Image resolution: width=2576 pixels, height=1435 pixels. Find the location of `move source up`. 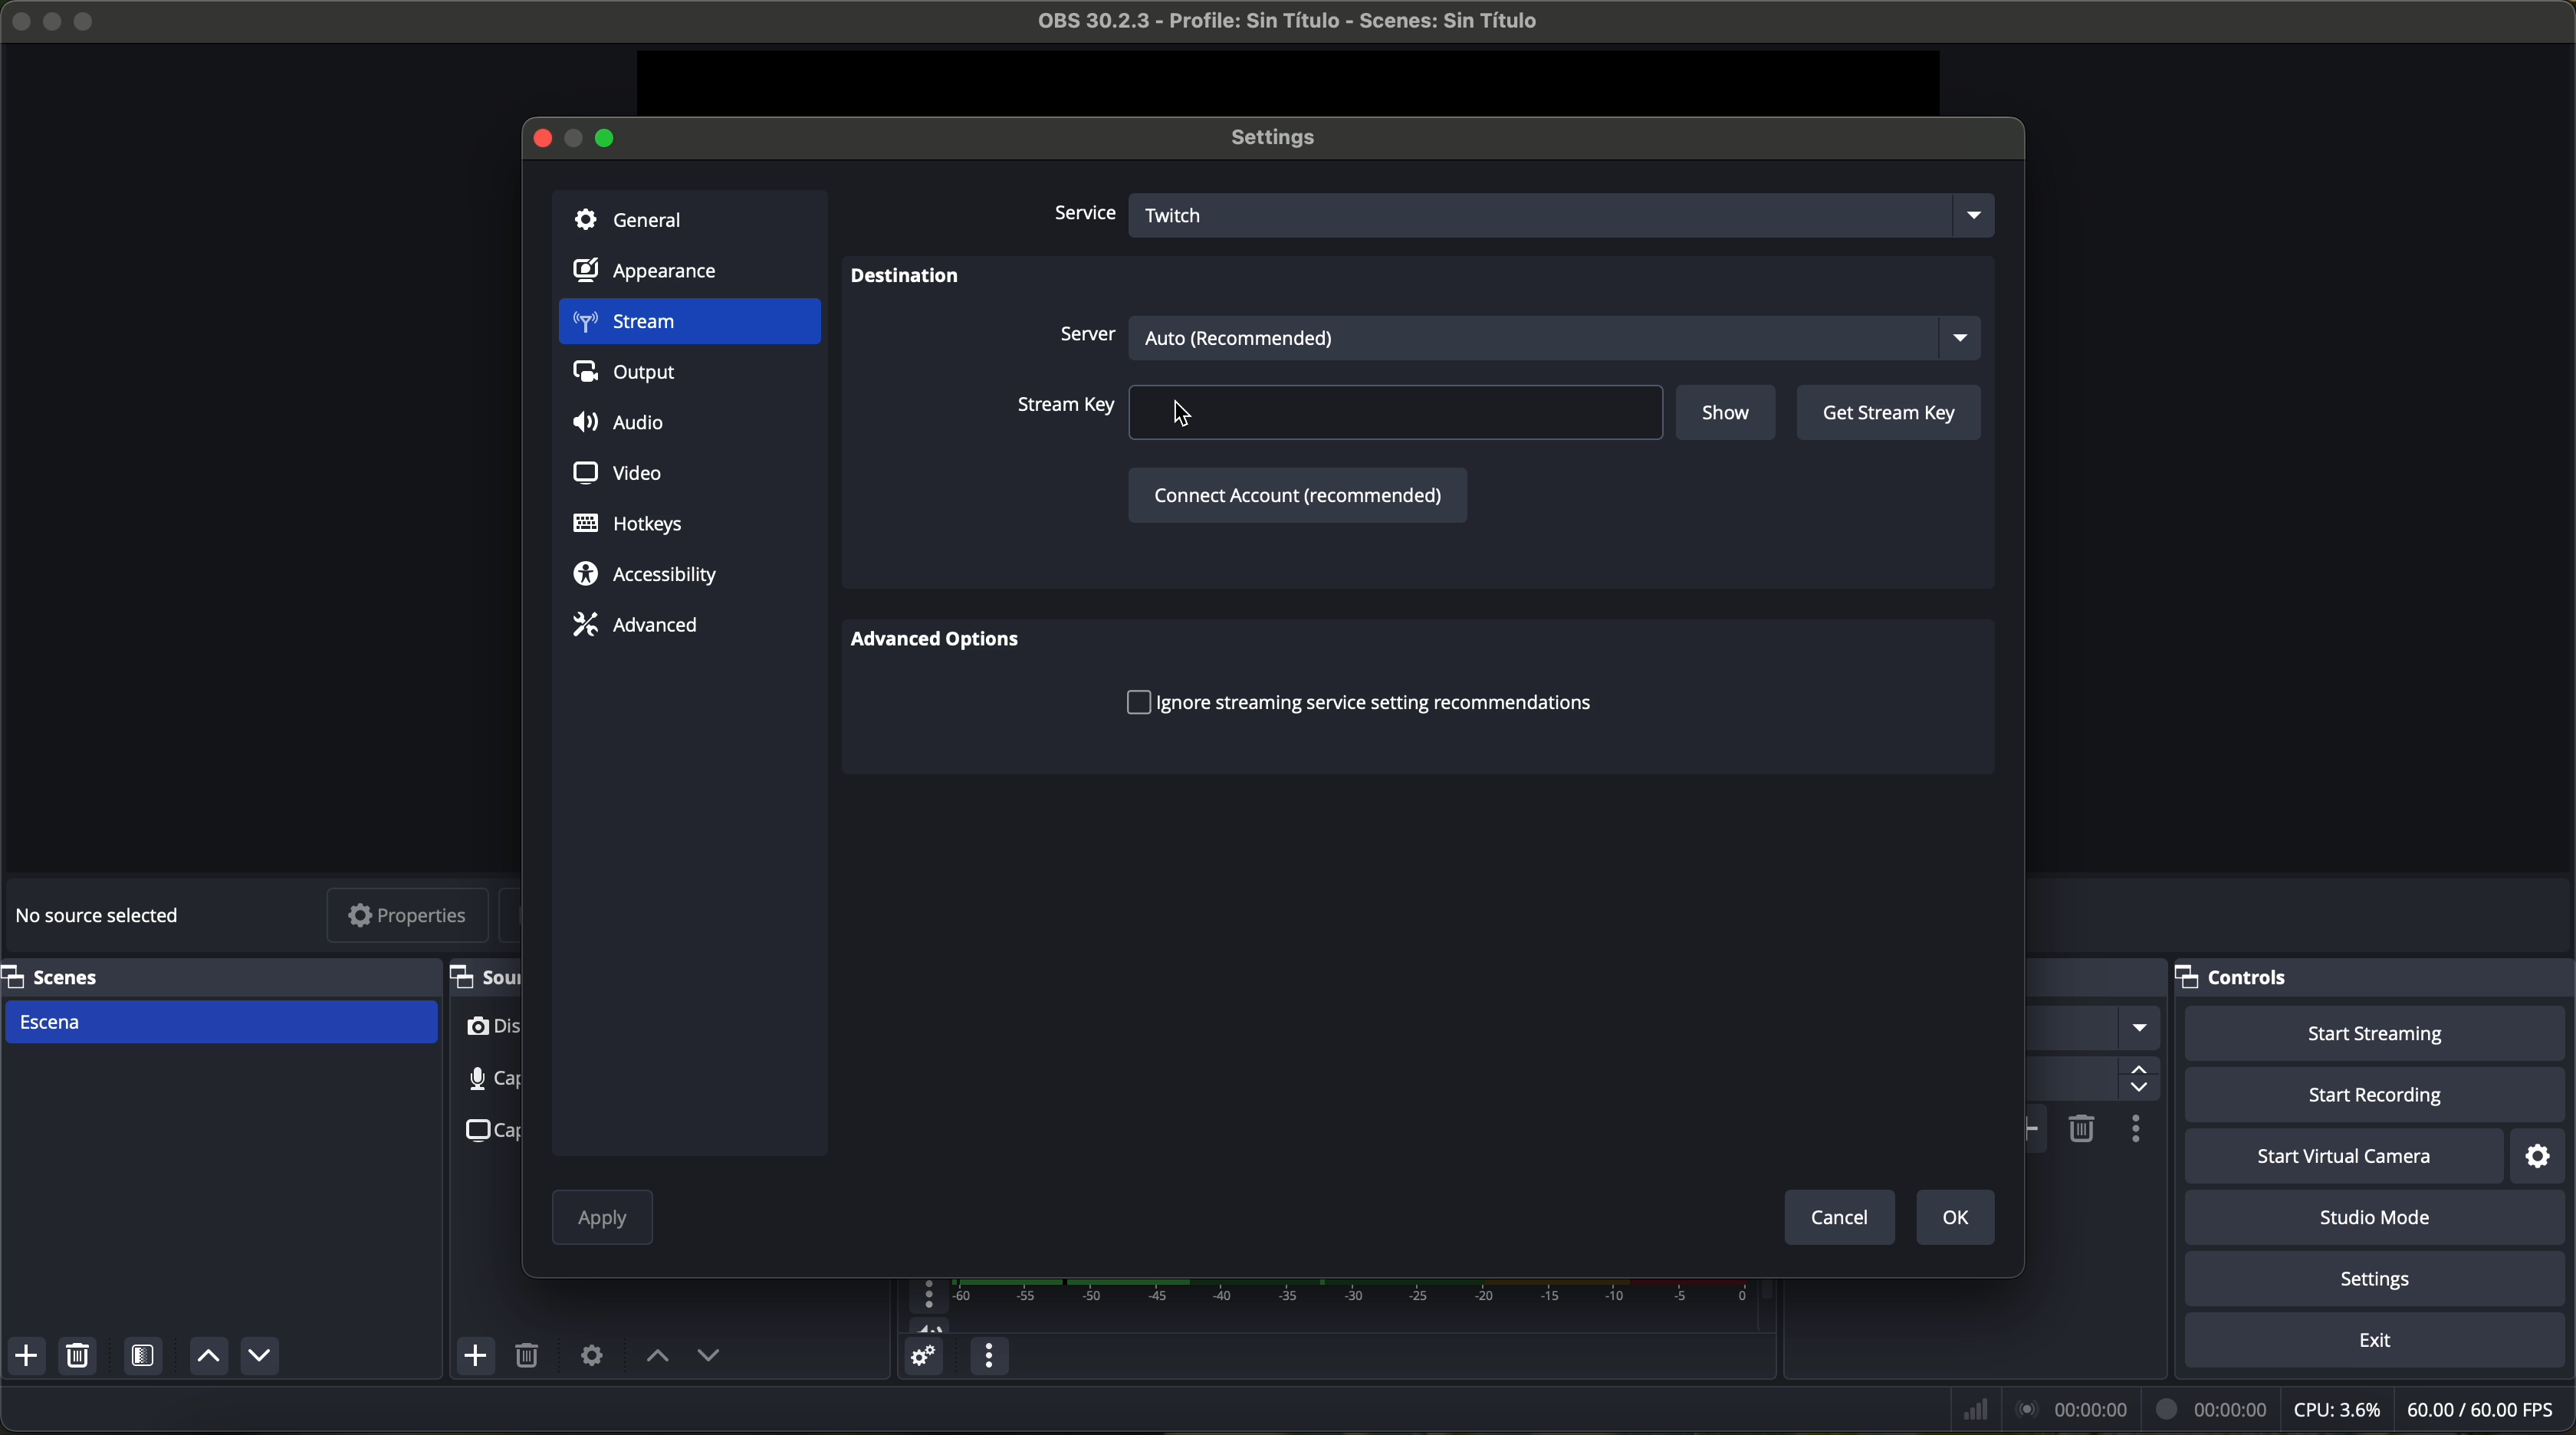

move source up is located at coordinates (205, 1358).